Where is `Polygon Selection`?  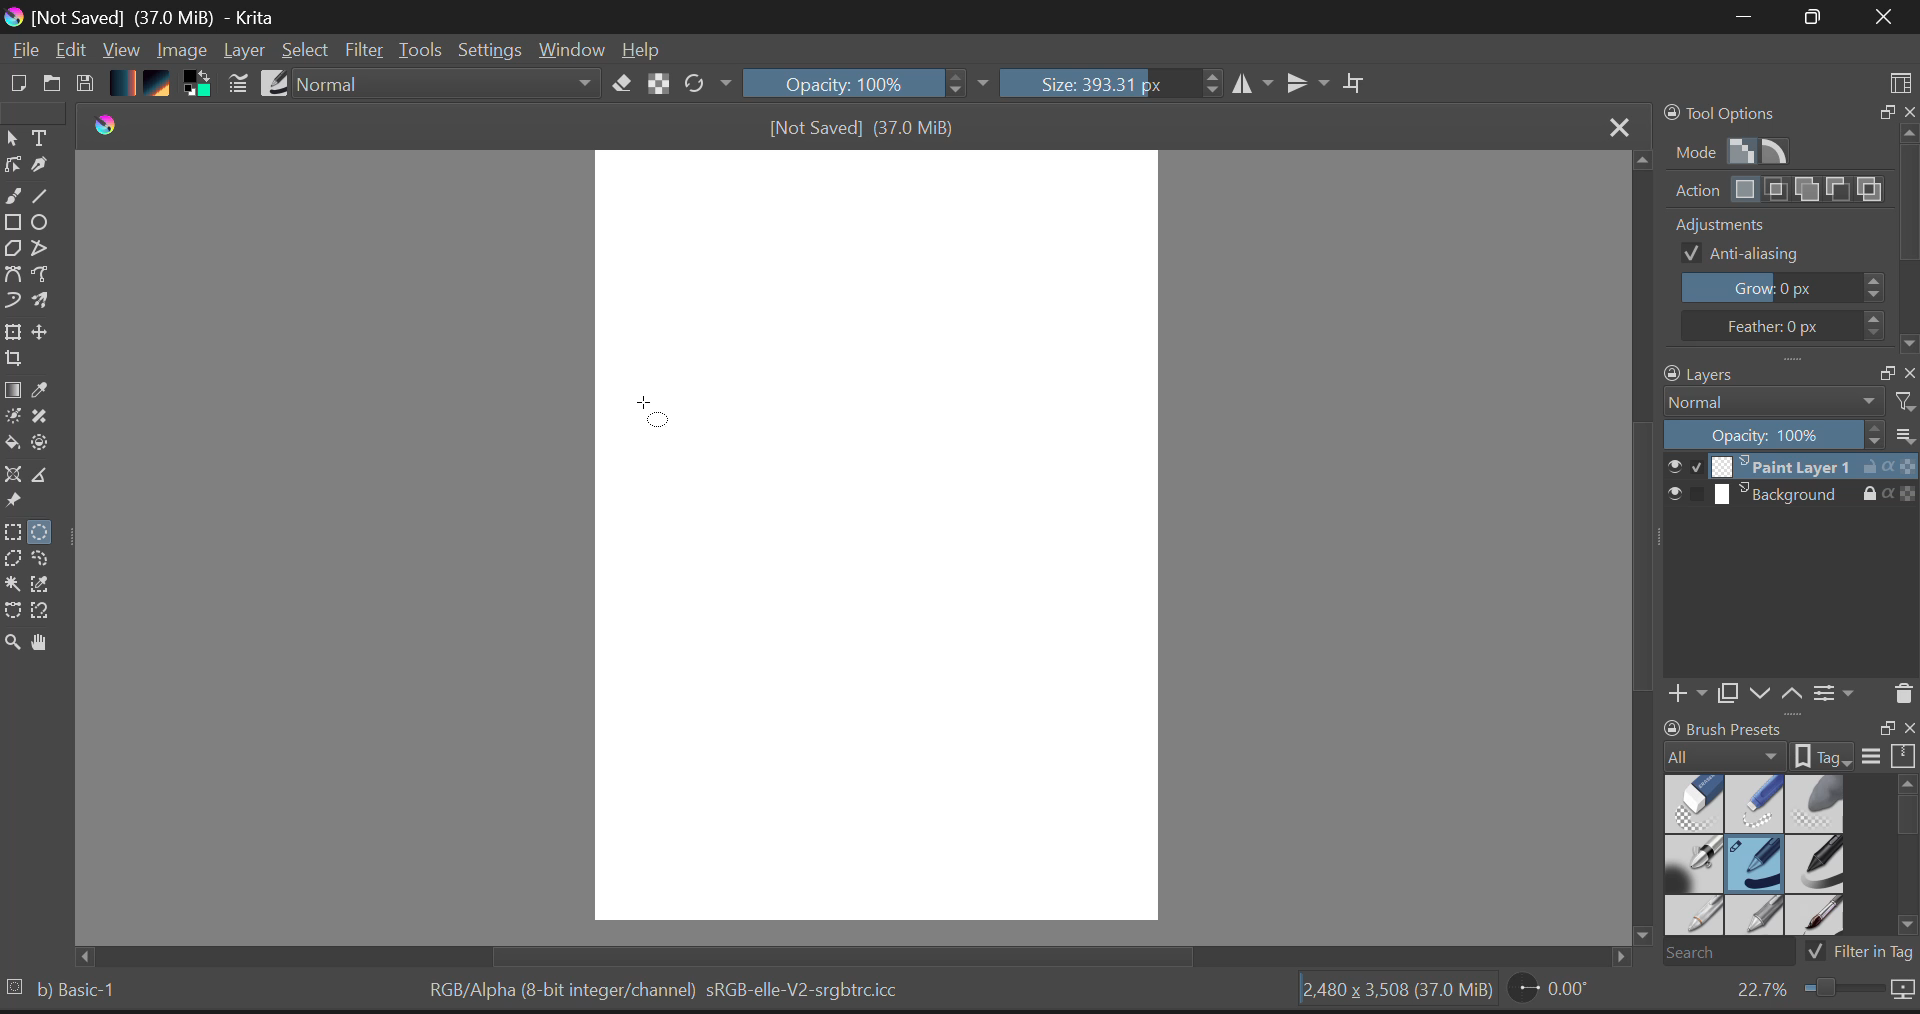 Polygon Selection is located at coordinates (16, 562).